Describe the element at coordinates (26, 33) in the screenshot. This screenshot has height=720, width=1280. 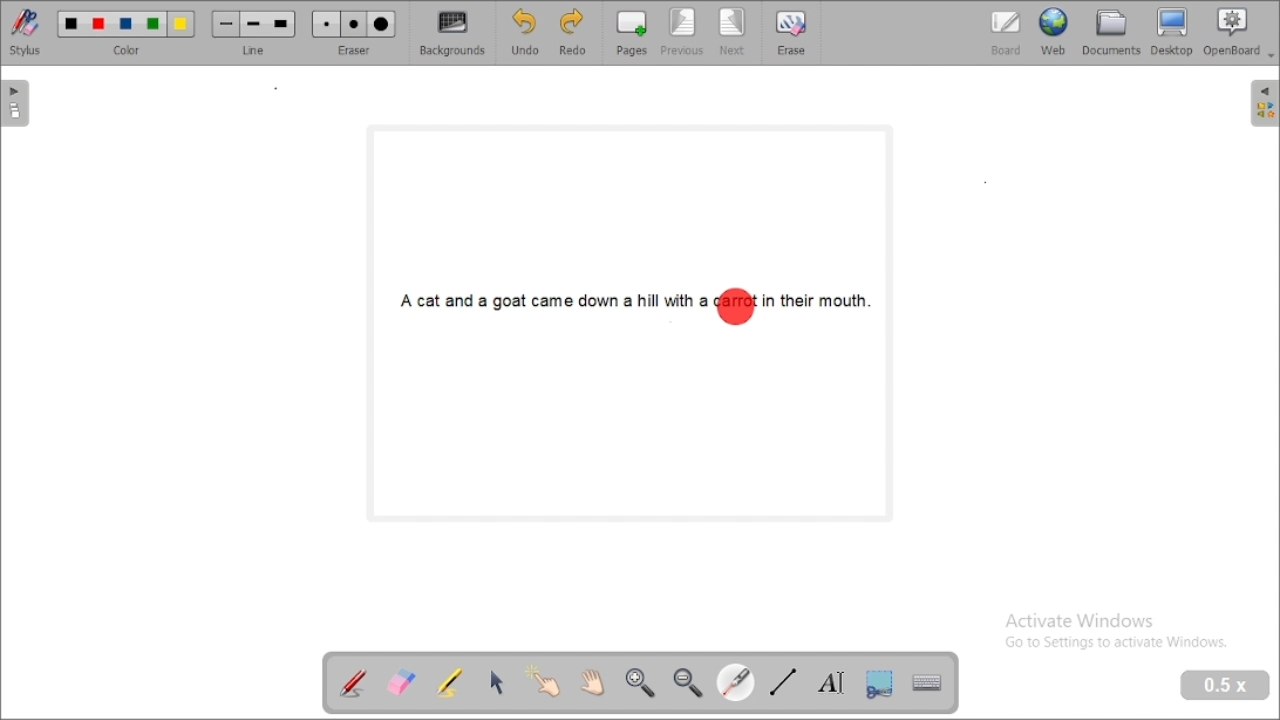
I see `stylus` at that location.